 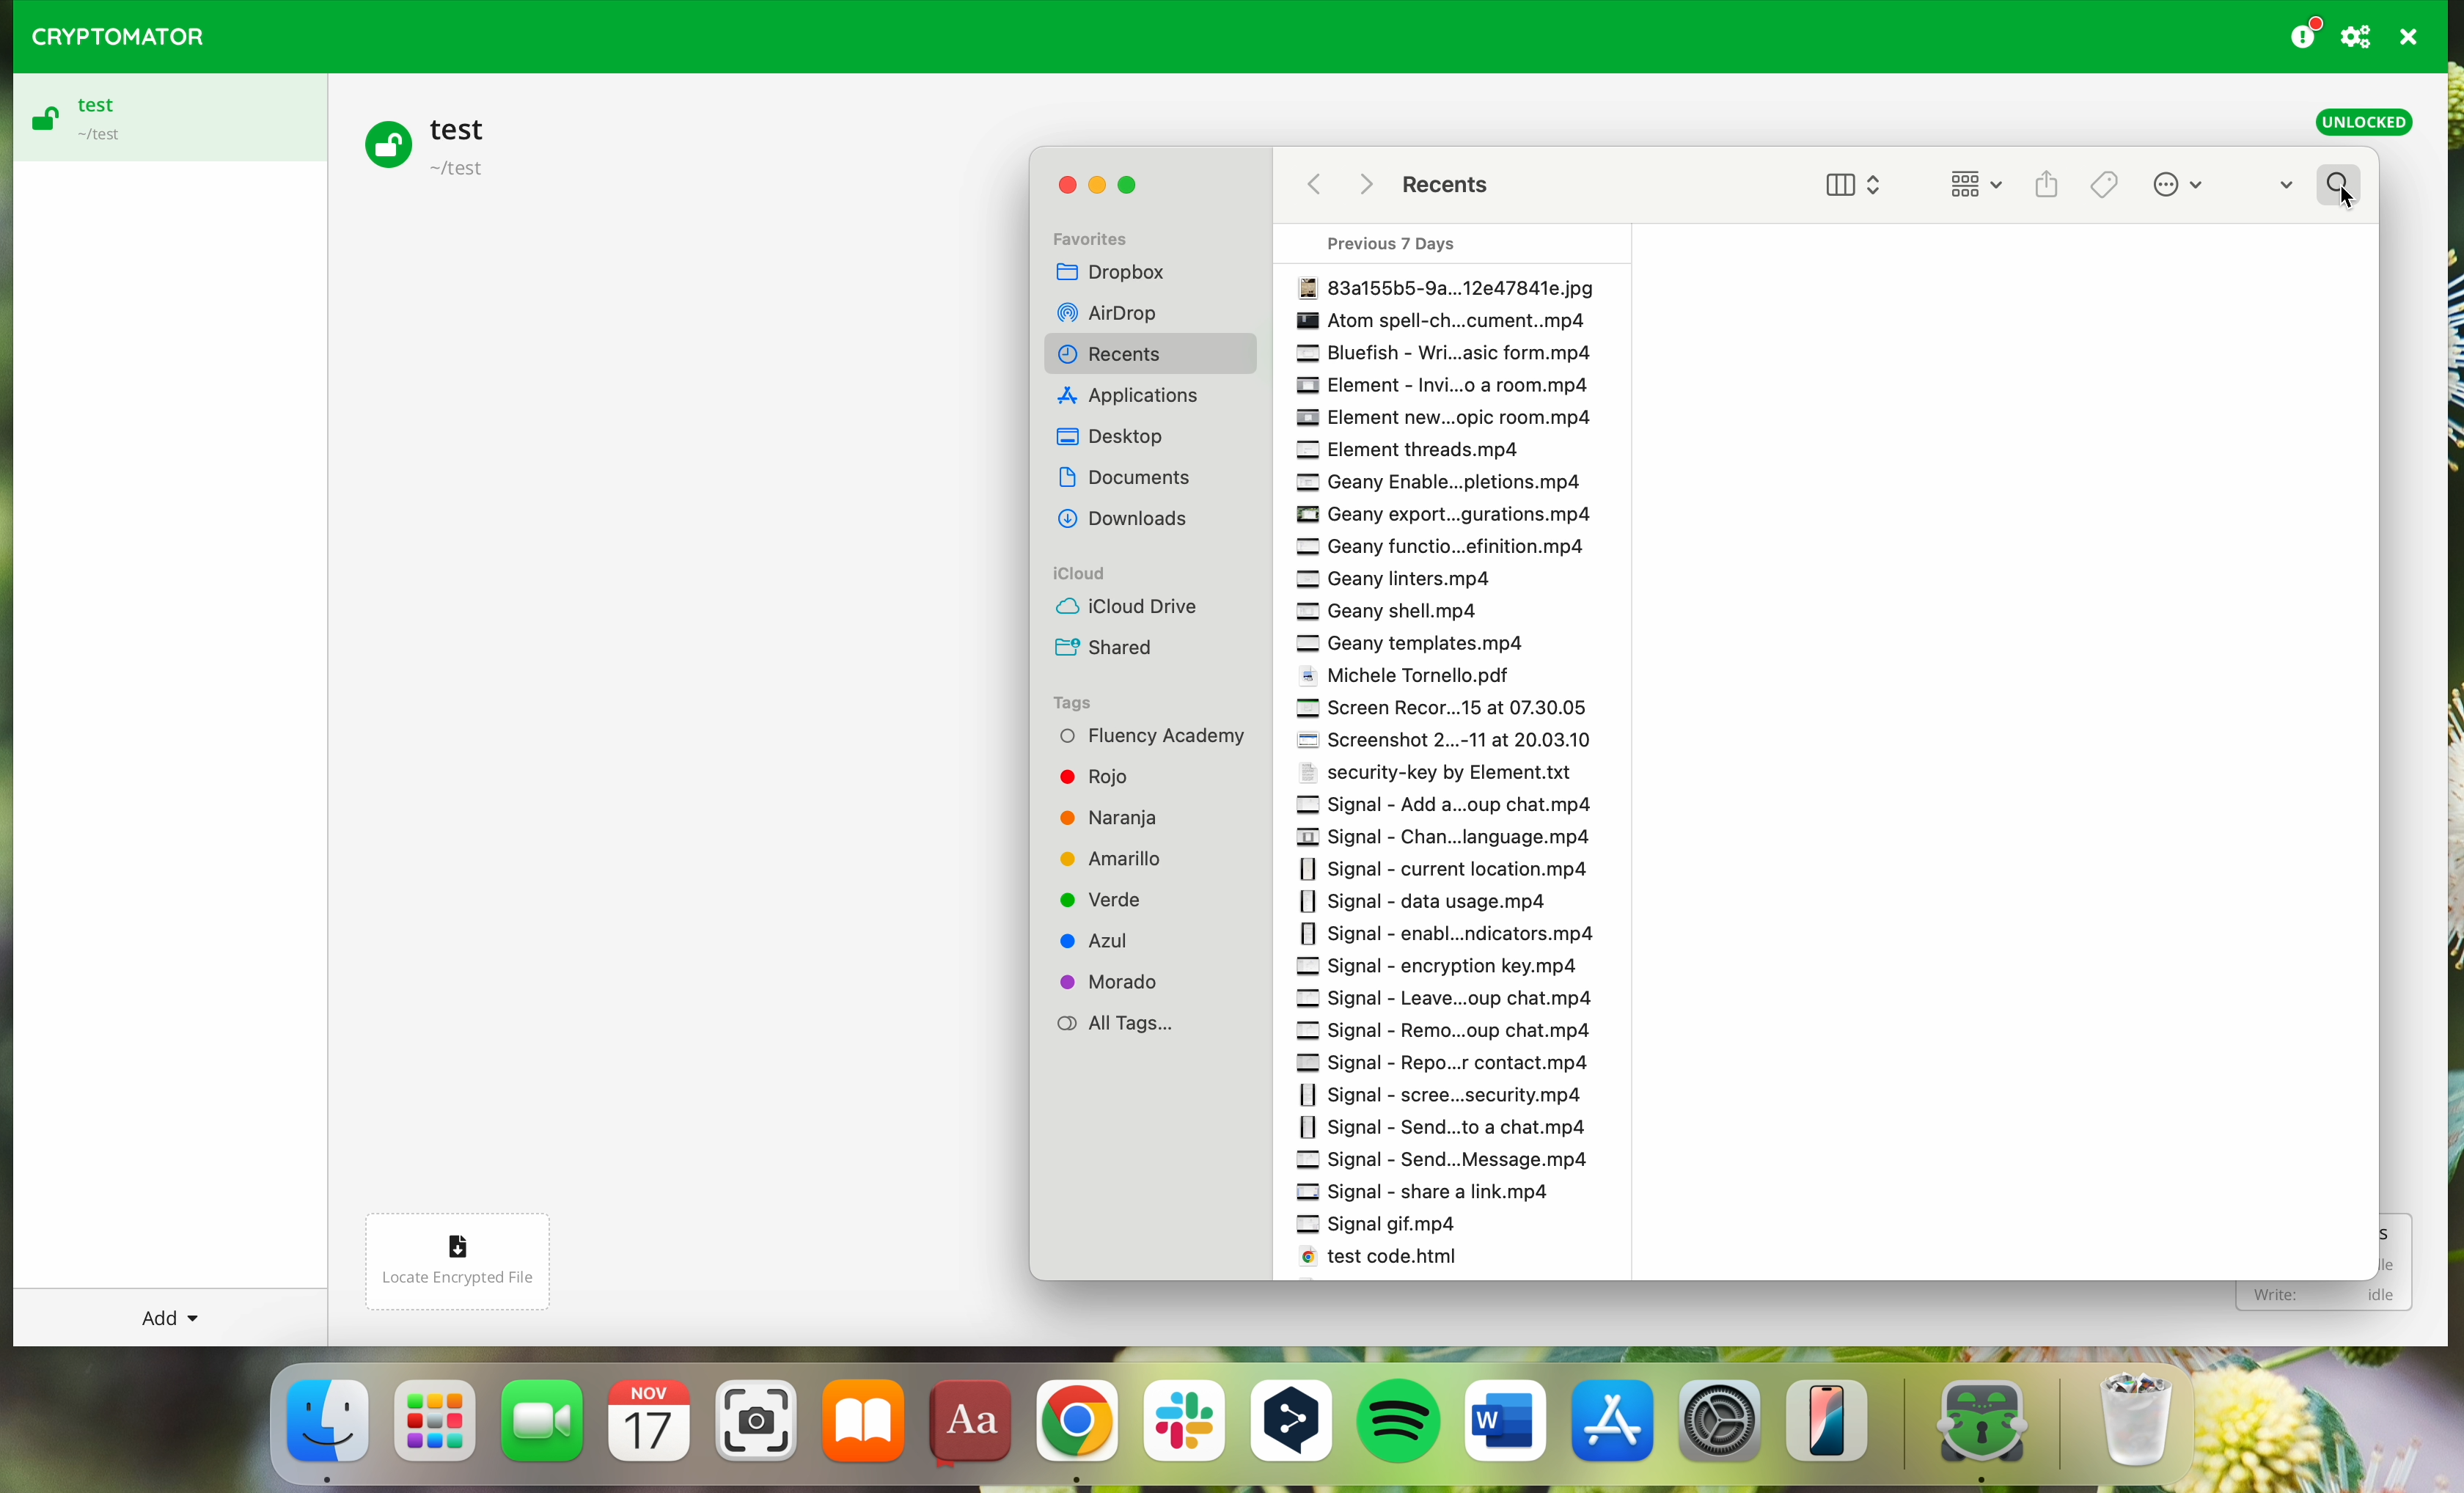 What do you see at coordinates (1154, 736) in the screenshot?
I see `Fluency Academy` at bounding box center [1154, 736].